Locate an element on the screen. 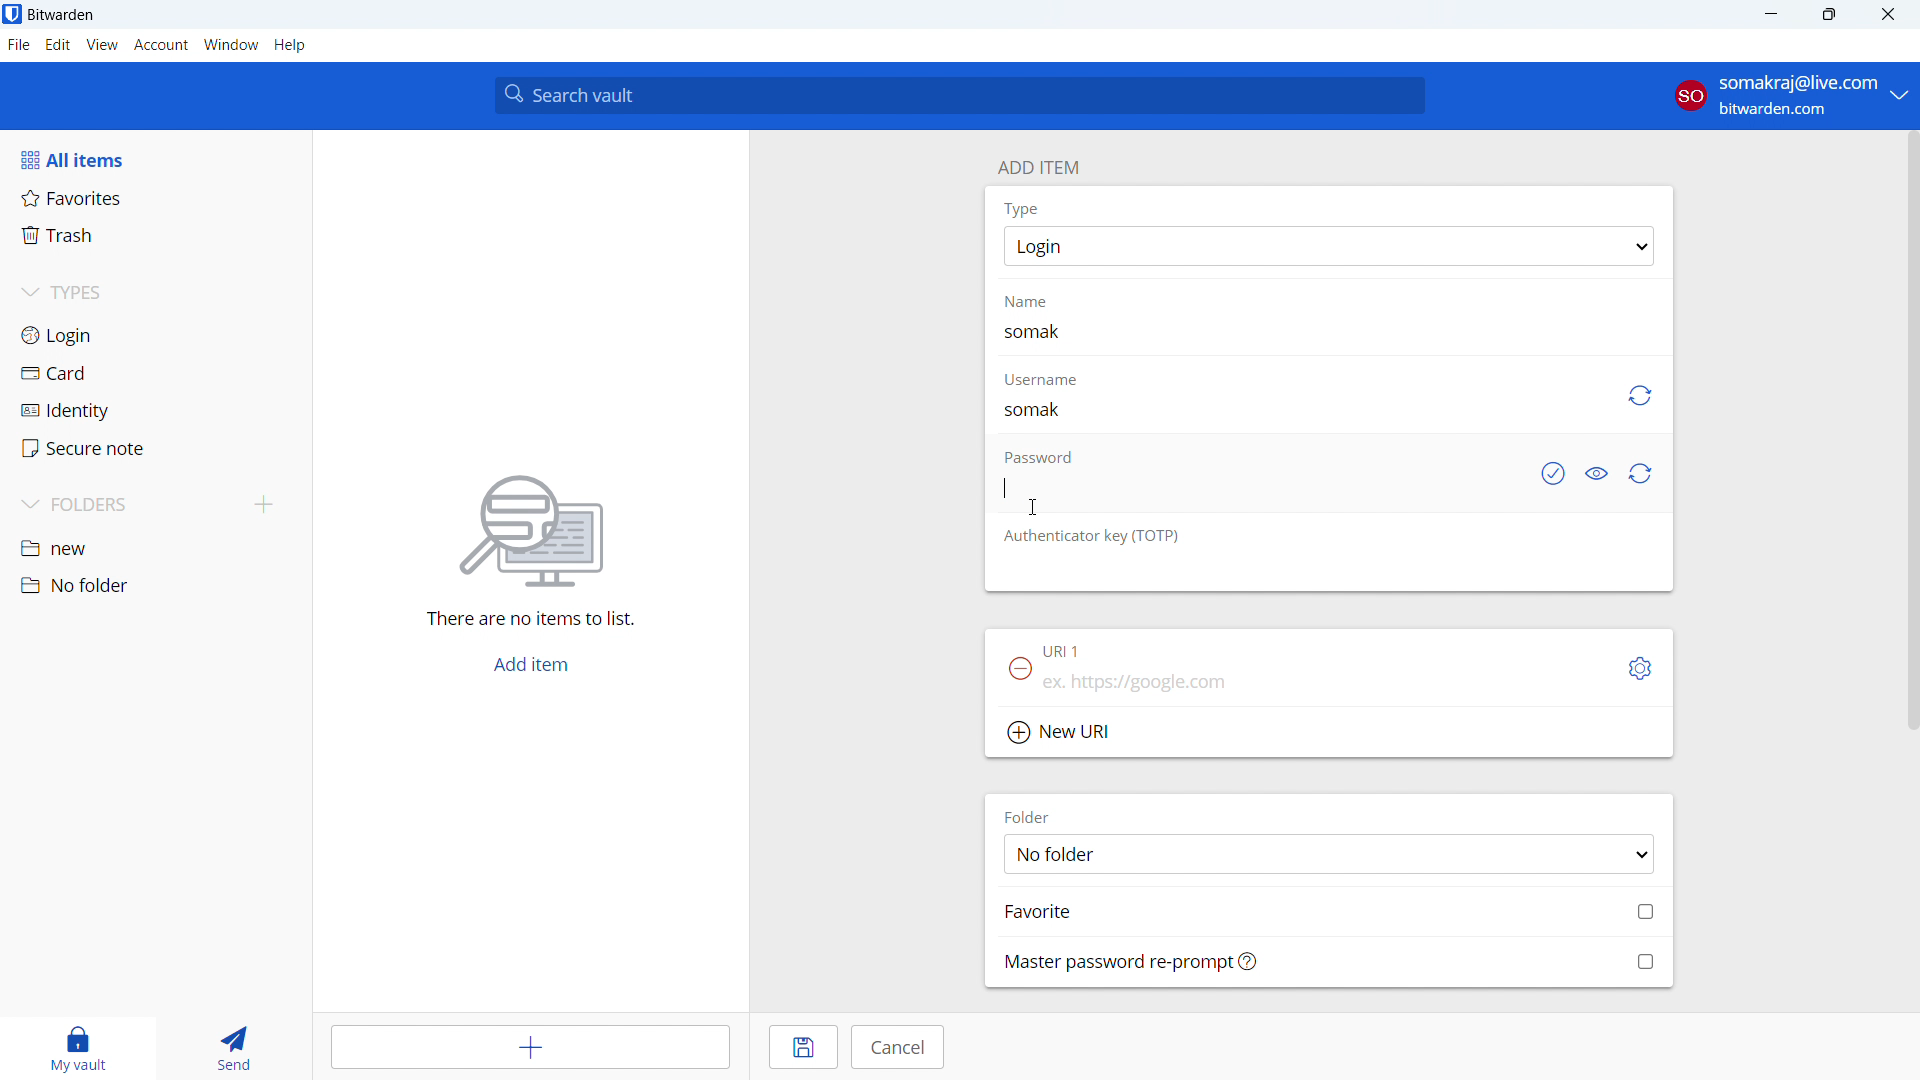  send is located at coordinates (231, 1048).